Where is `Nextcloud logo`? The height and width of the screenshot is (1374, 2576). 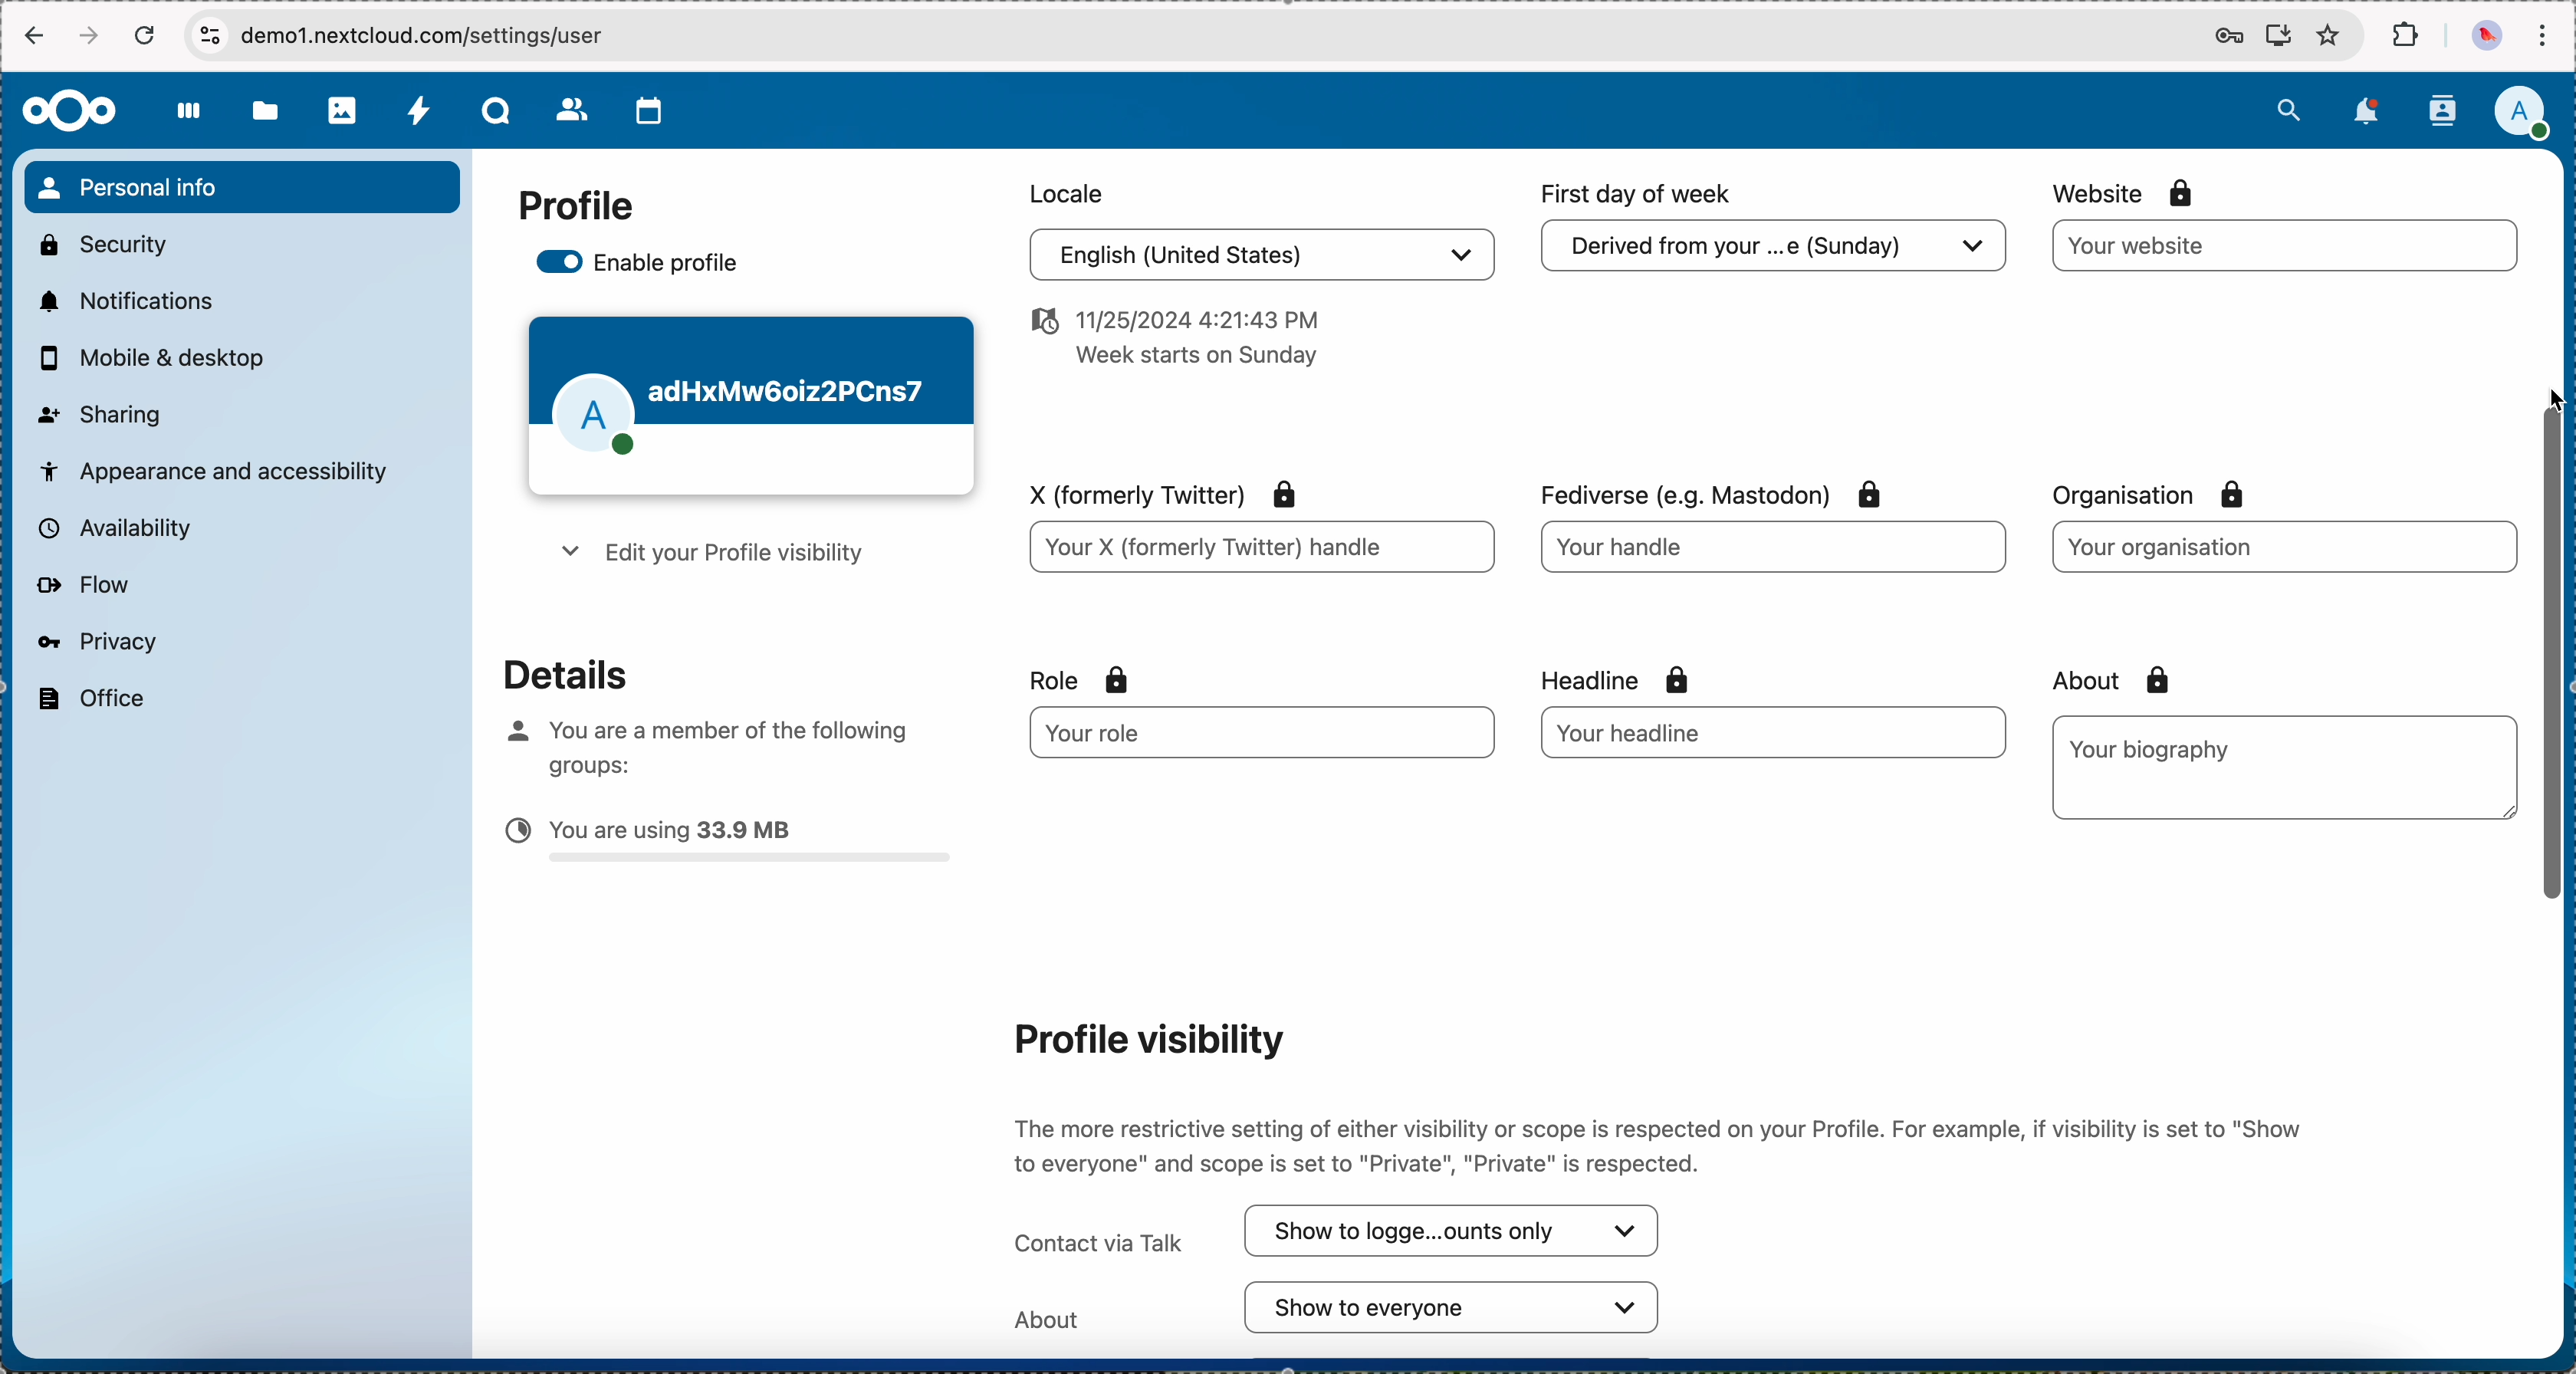
Nextcloud logo is located at coordinates (67, 110).